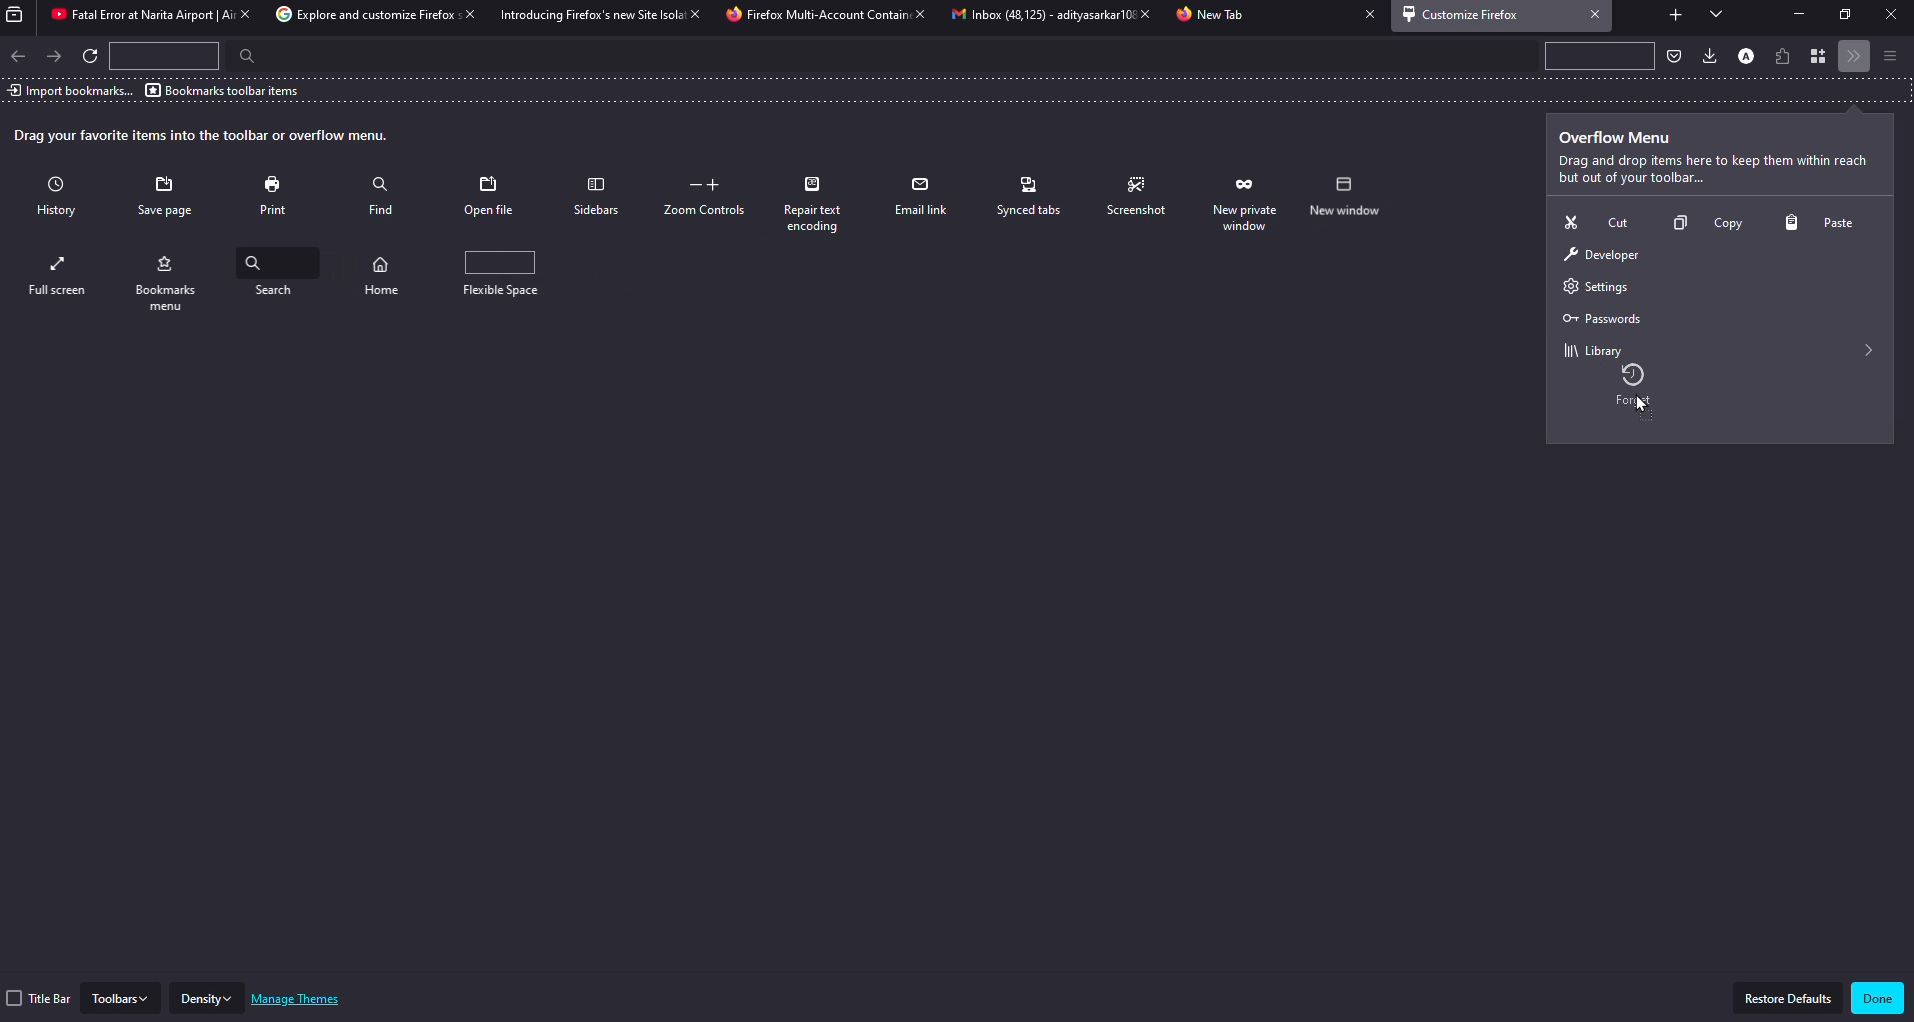 The width and height of the screenshot is (1914, 1022). I want to click on close, so click(1596, 14).